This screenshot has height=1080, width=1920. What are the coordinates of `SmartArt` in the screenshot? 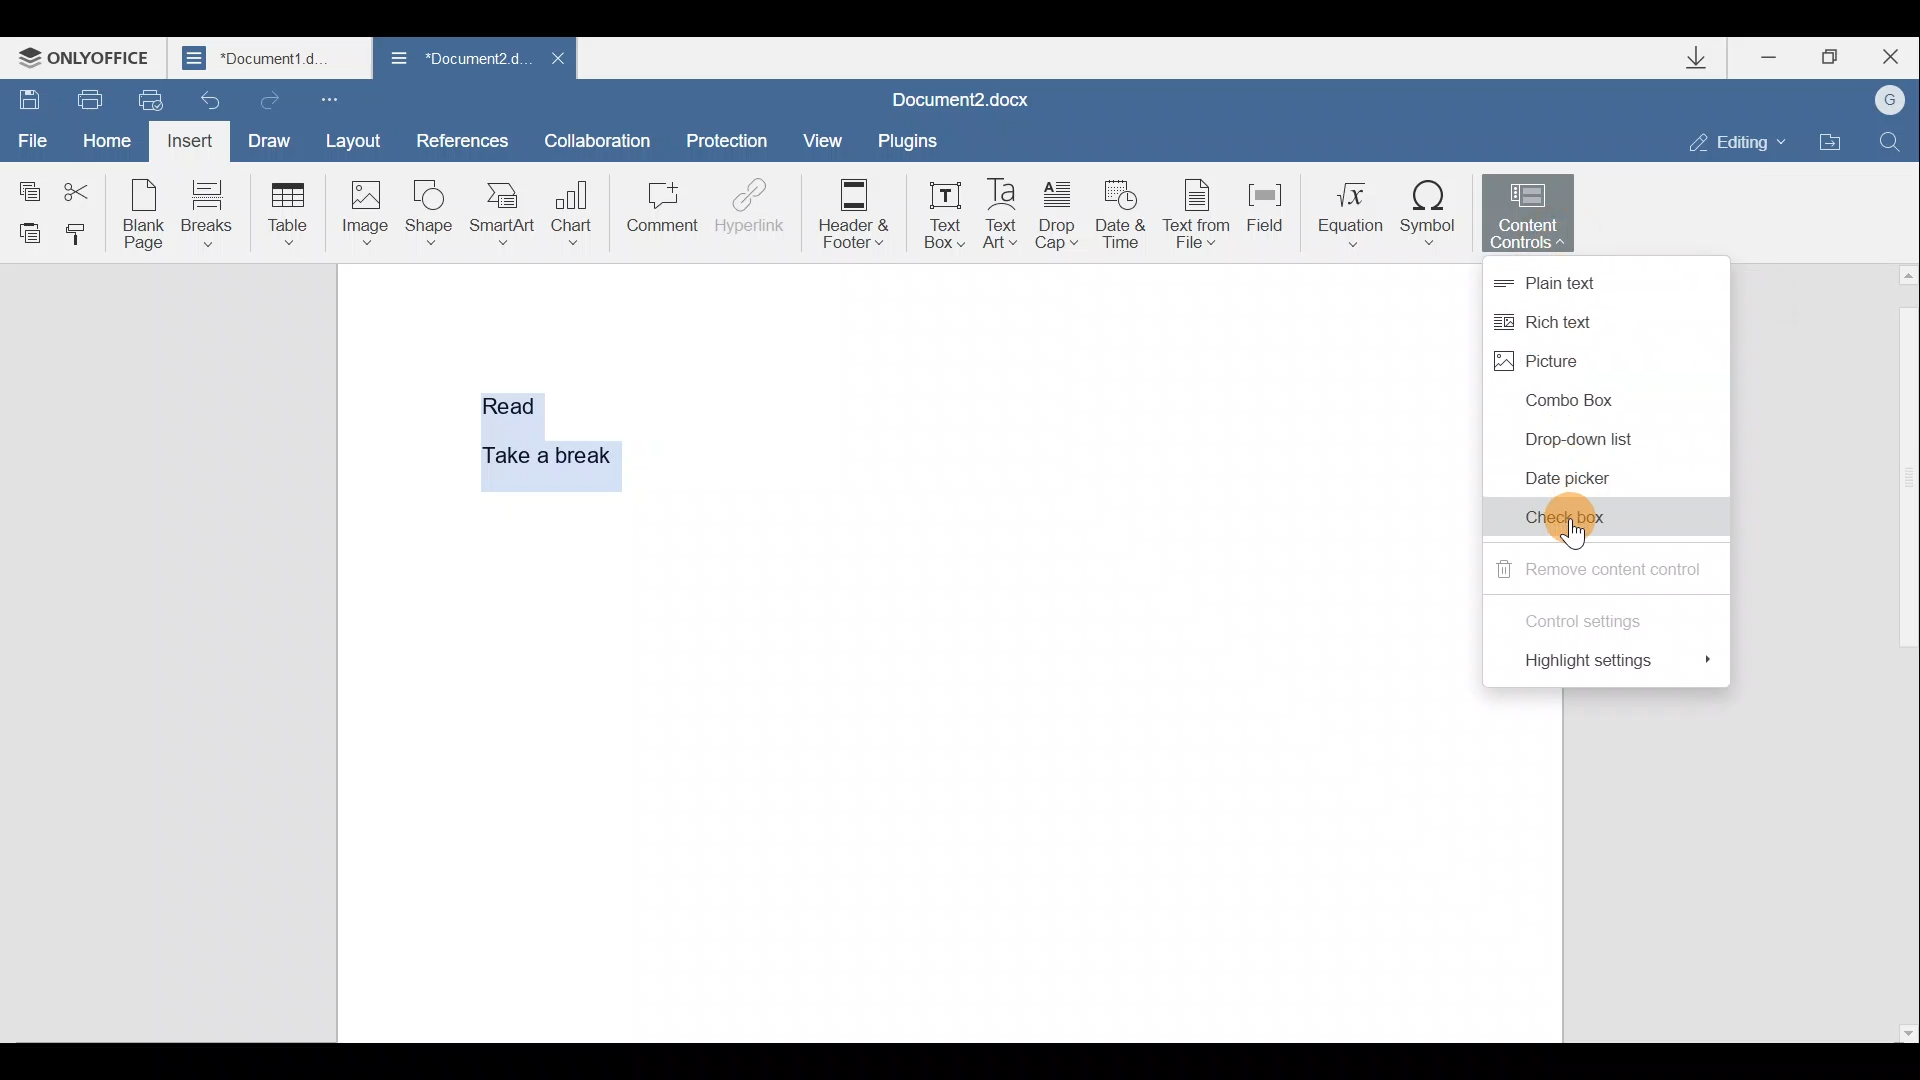 It's located at (502, 214).